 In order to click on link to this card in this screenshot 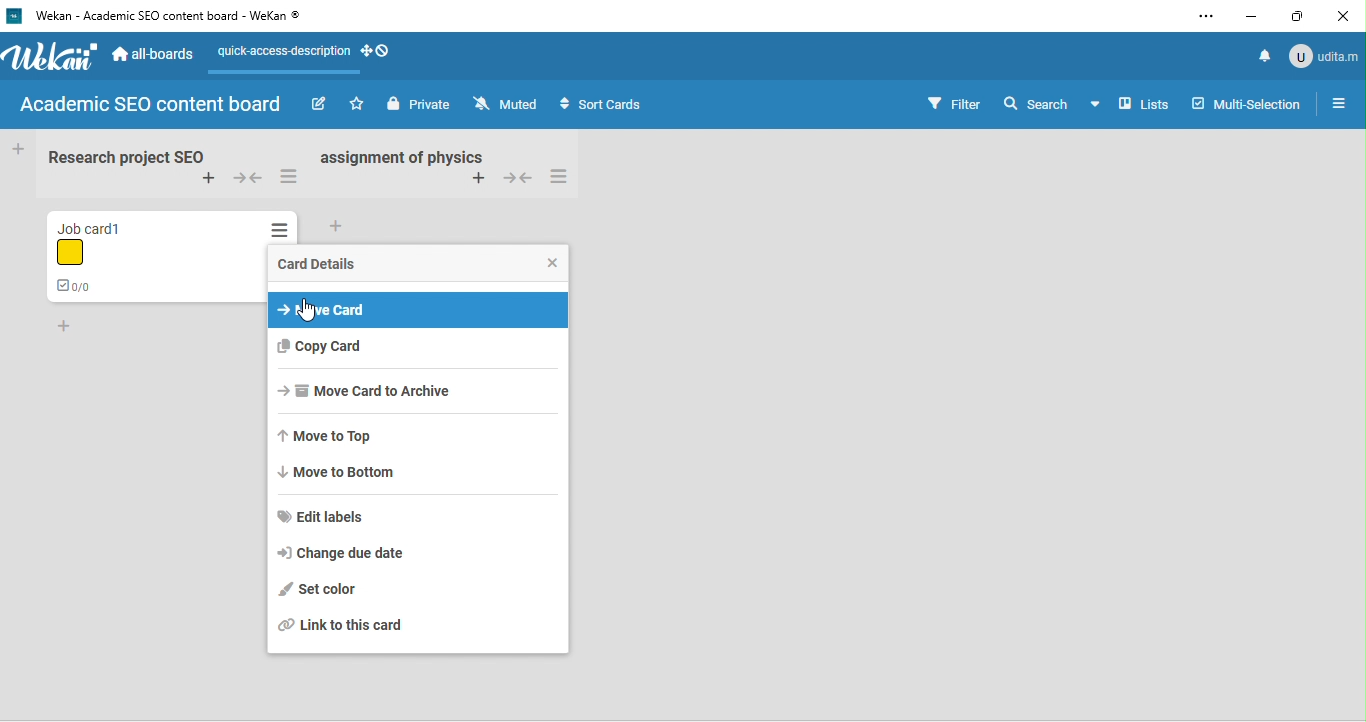, I will do `click(412, 628)`.